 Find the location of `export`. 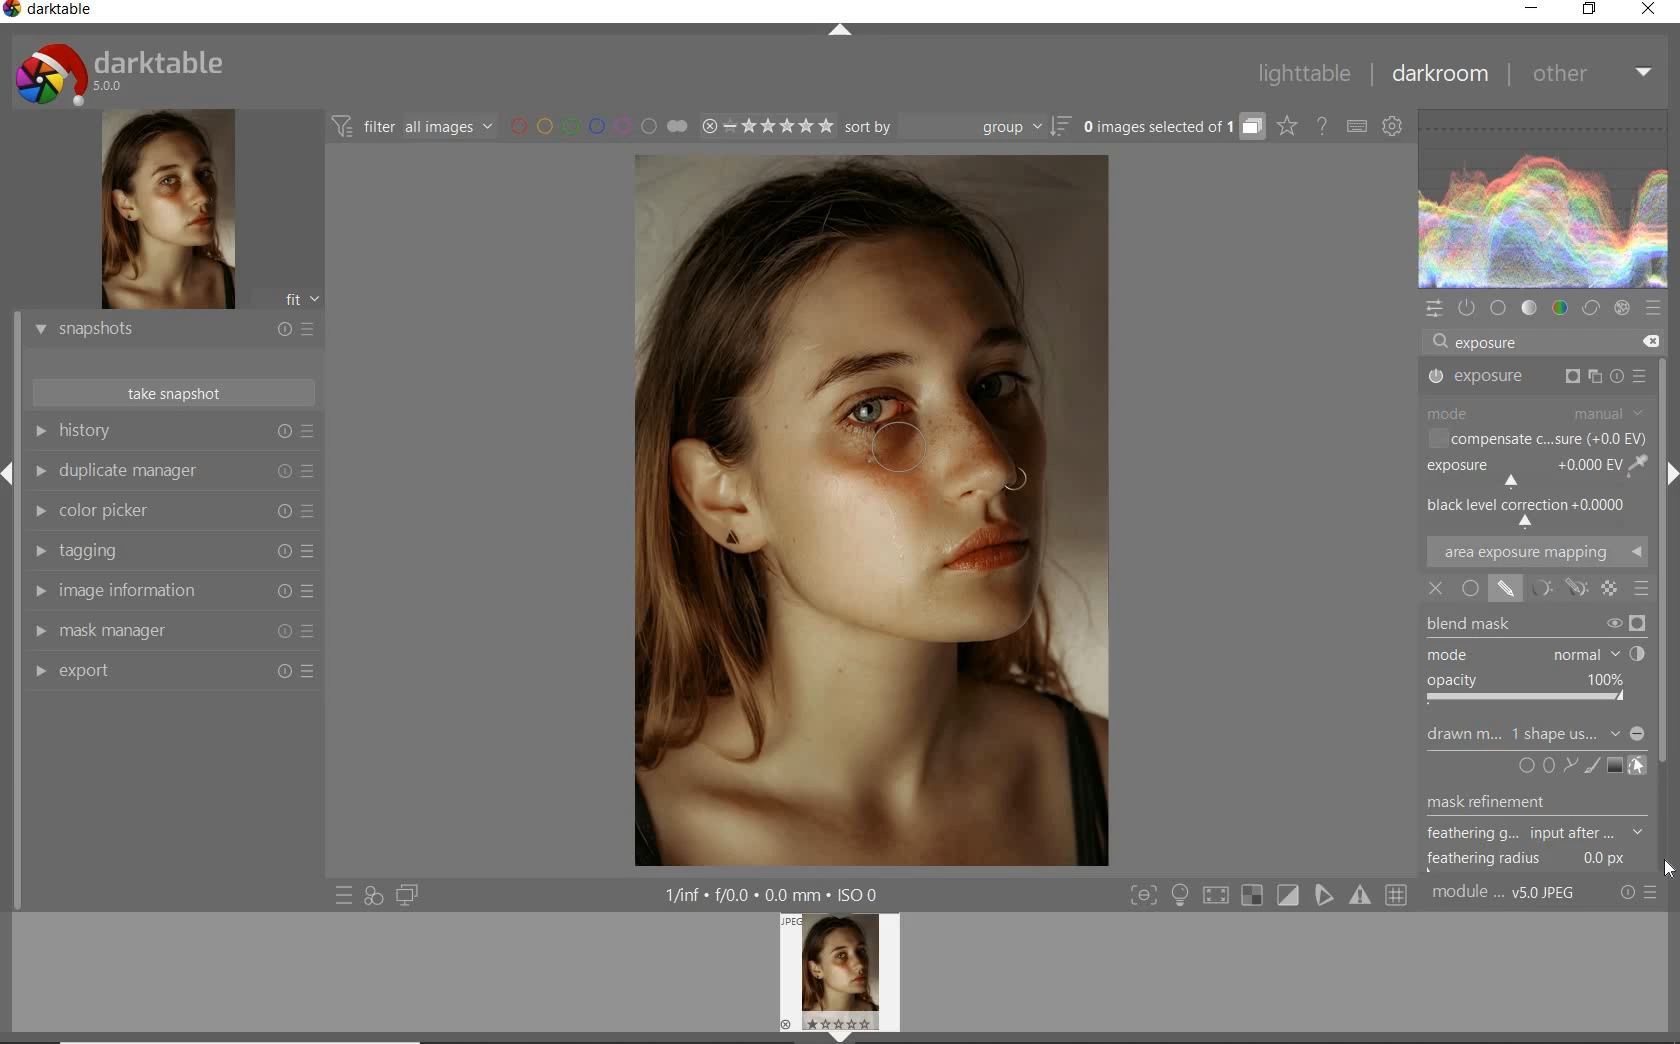

export is located at coordinates (171, 675).